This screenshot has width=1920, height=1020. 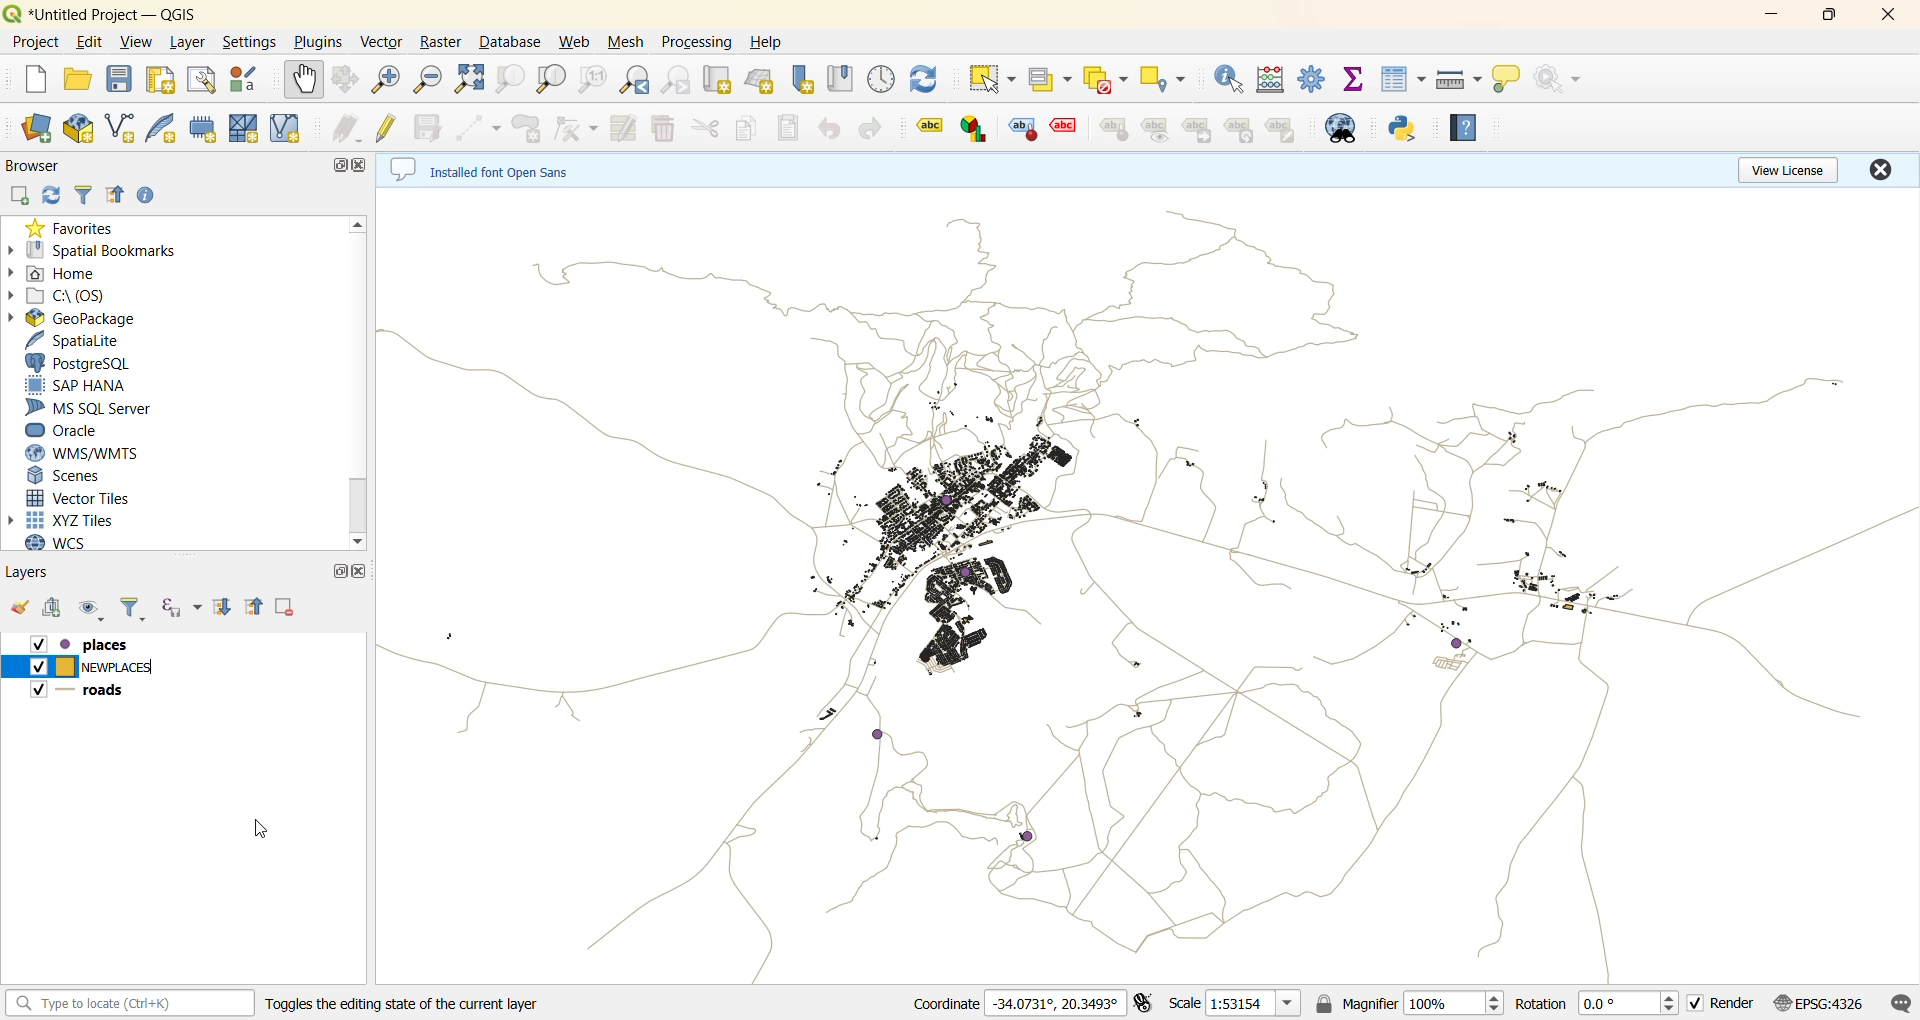 What do you see at coordinates (115, 13) in the screenshot?
I see `file name and app name` at bounding box center [115, 13].